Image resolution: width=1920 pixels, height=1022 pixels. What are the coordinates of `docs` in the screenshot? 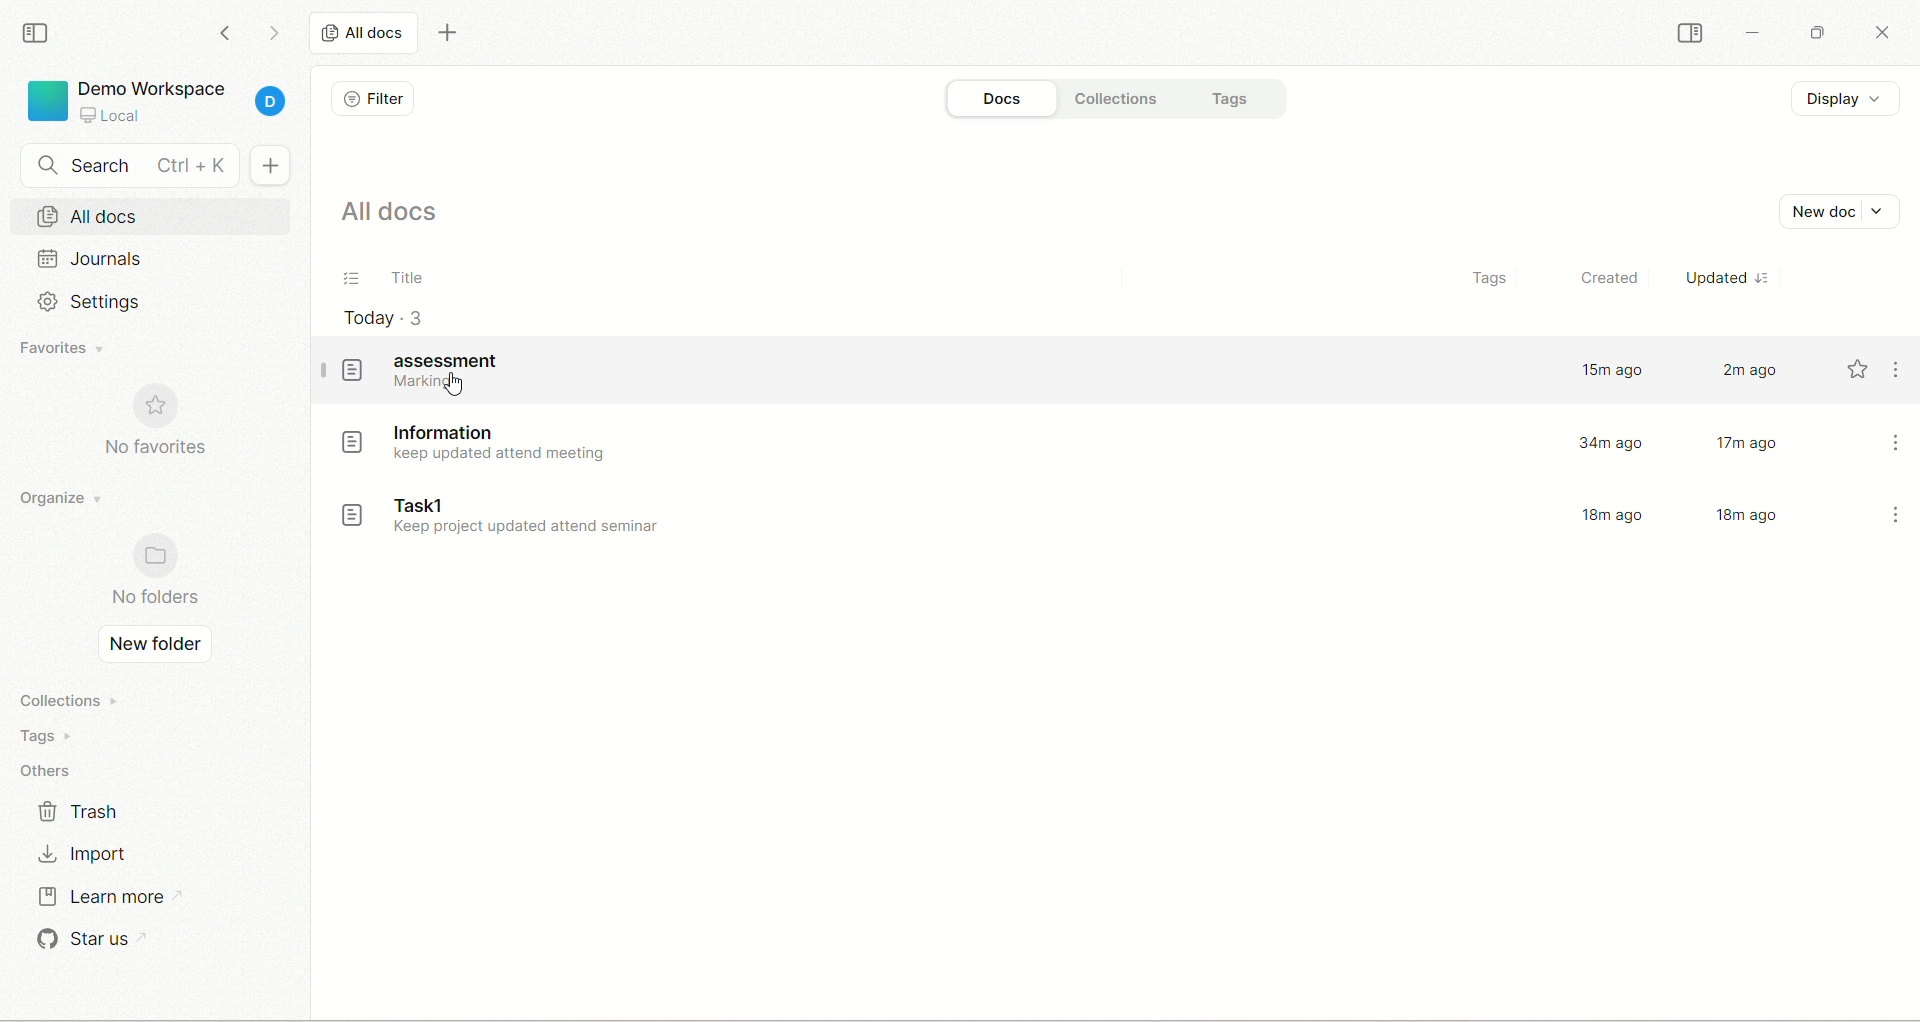 It's located at (997, 98).